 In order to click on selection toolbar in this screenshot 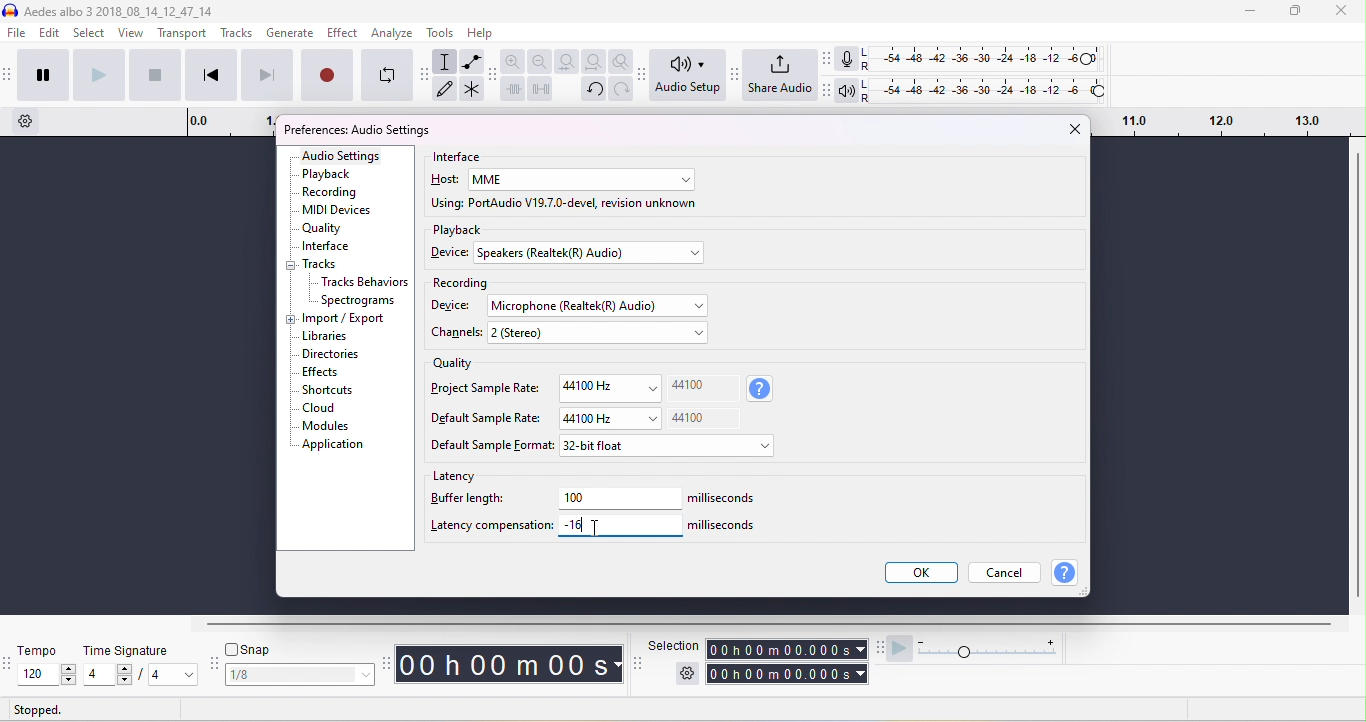, I will do `click(637, 662)`.